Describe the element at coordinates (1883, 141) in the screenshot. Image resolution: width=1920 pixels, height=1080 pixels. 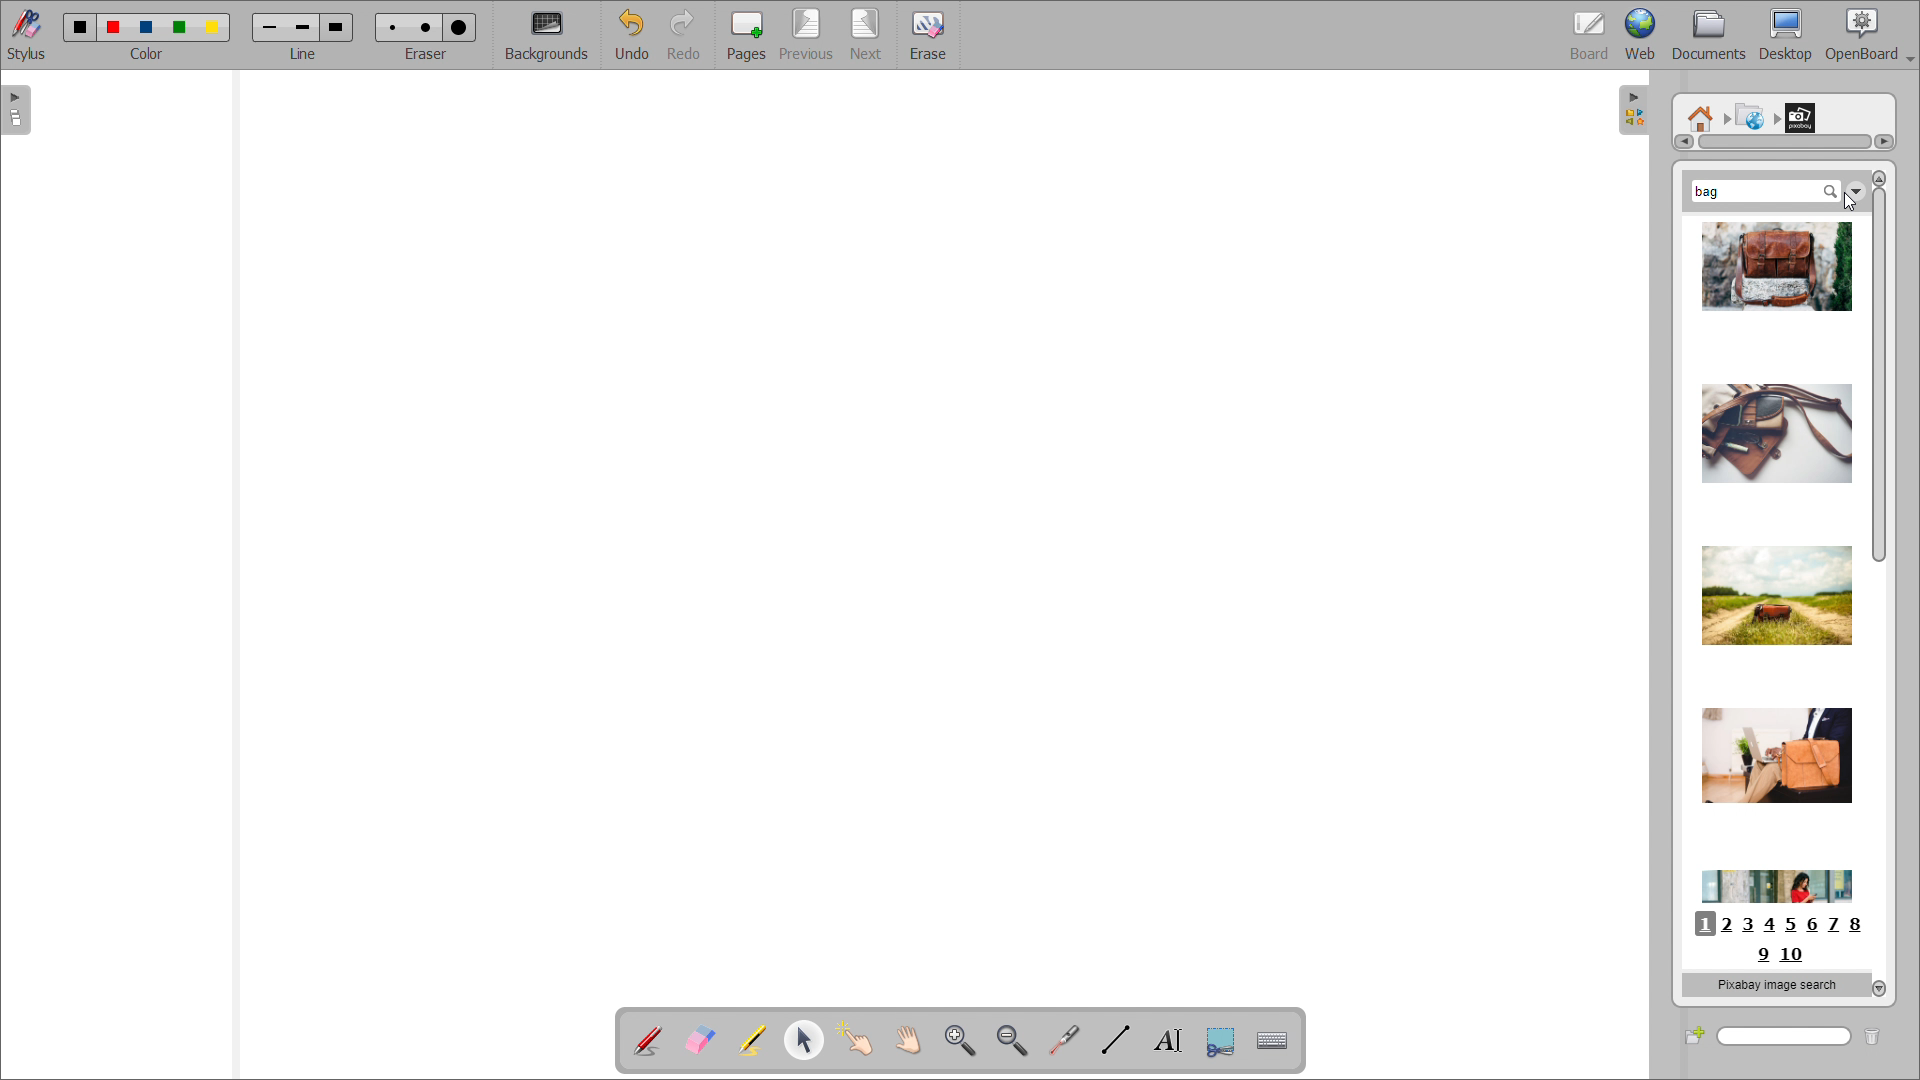
I see `scroll right` at that location.